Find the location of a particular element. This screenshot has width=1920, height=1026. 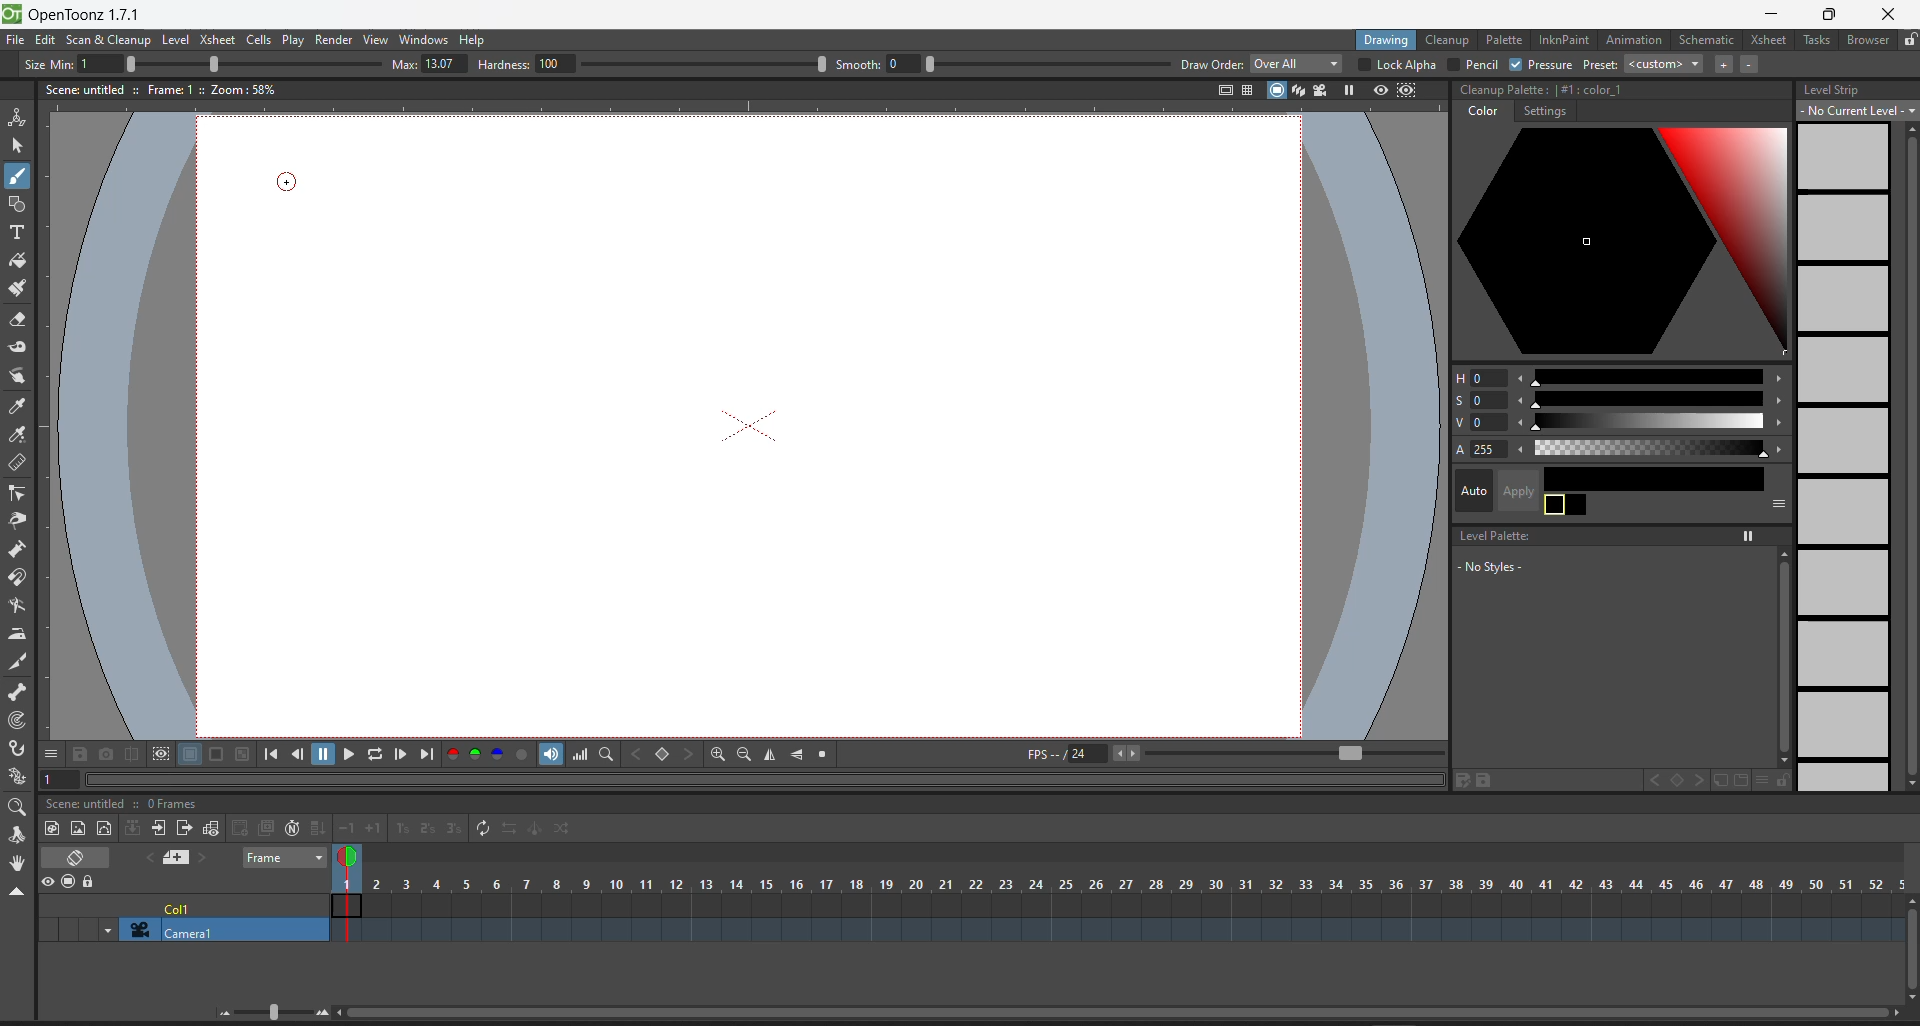

flip horizontally is located at coordinates (772, 756).